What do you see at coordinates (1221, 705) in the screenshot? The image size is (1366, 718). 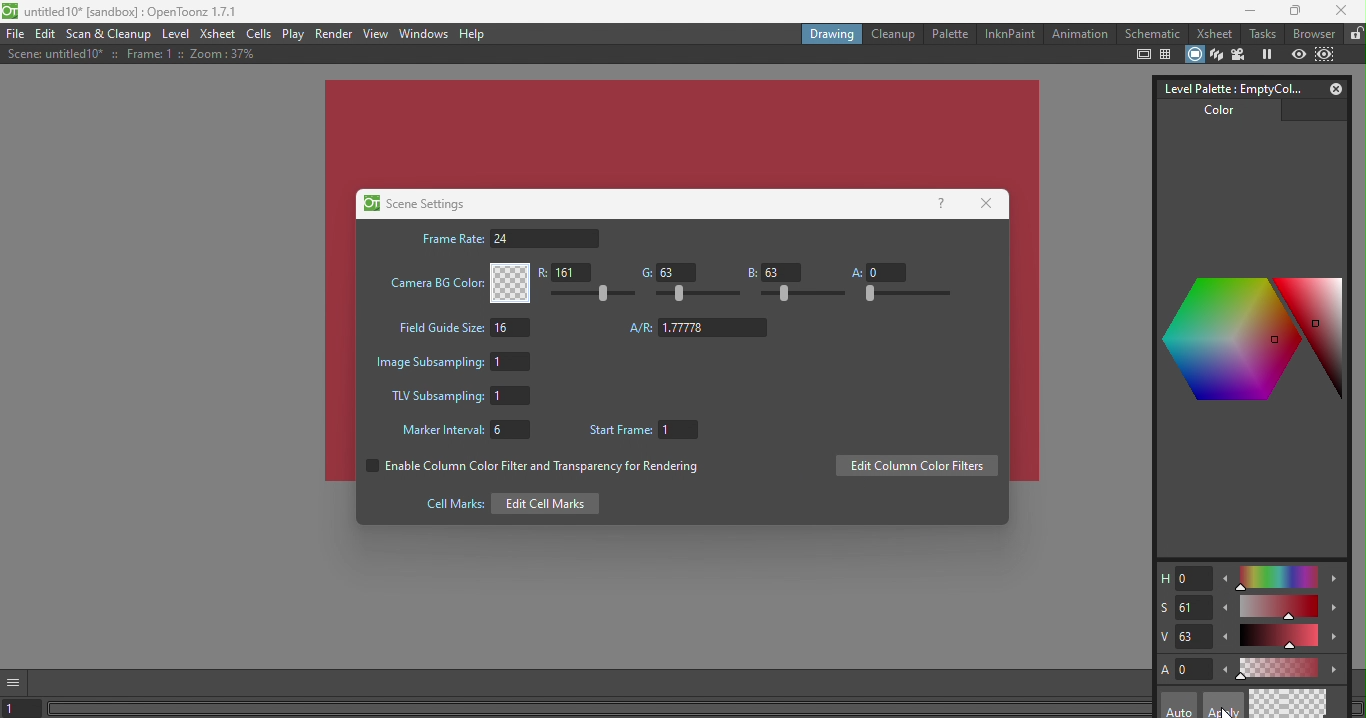 I see `Apply` at bounding box center [1221, 705].